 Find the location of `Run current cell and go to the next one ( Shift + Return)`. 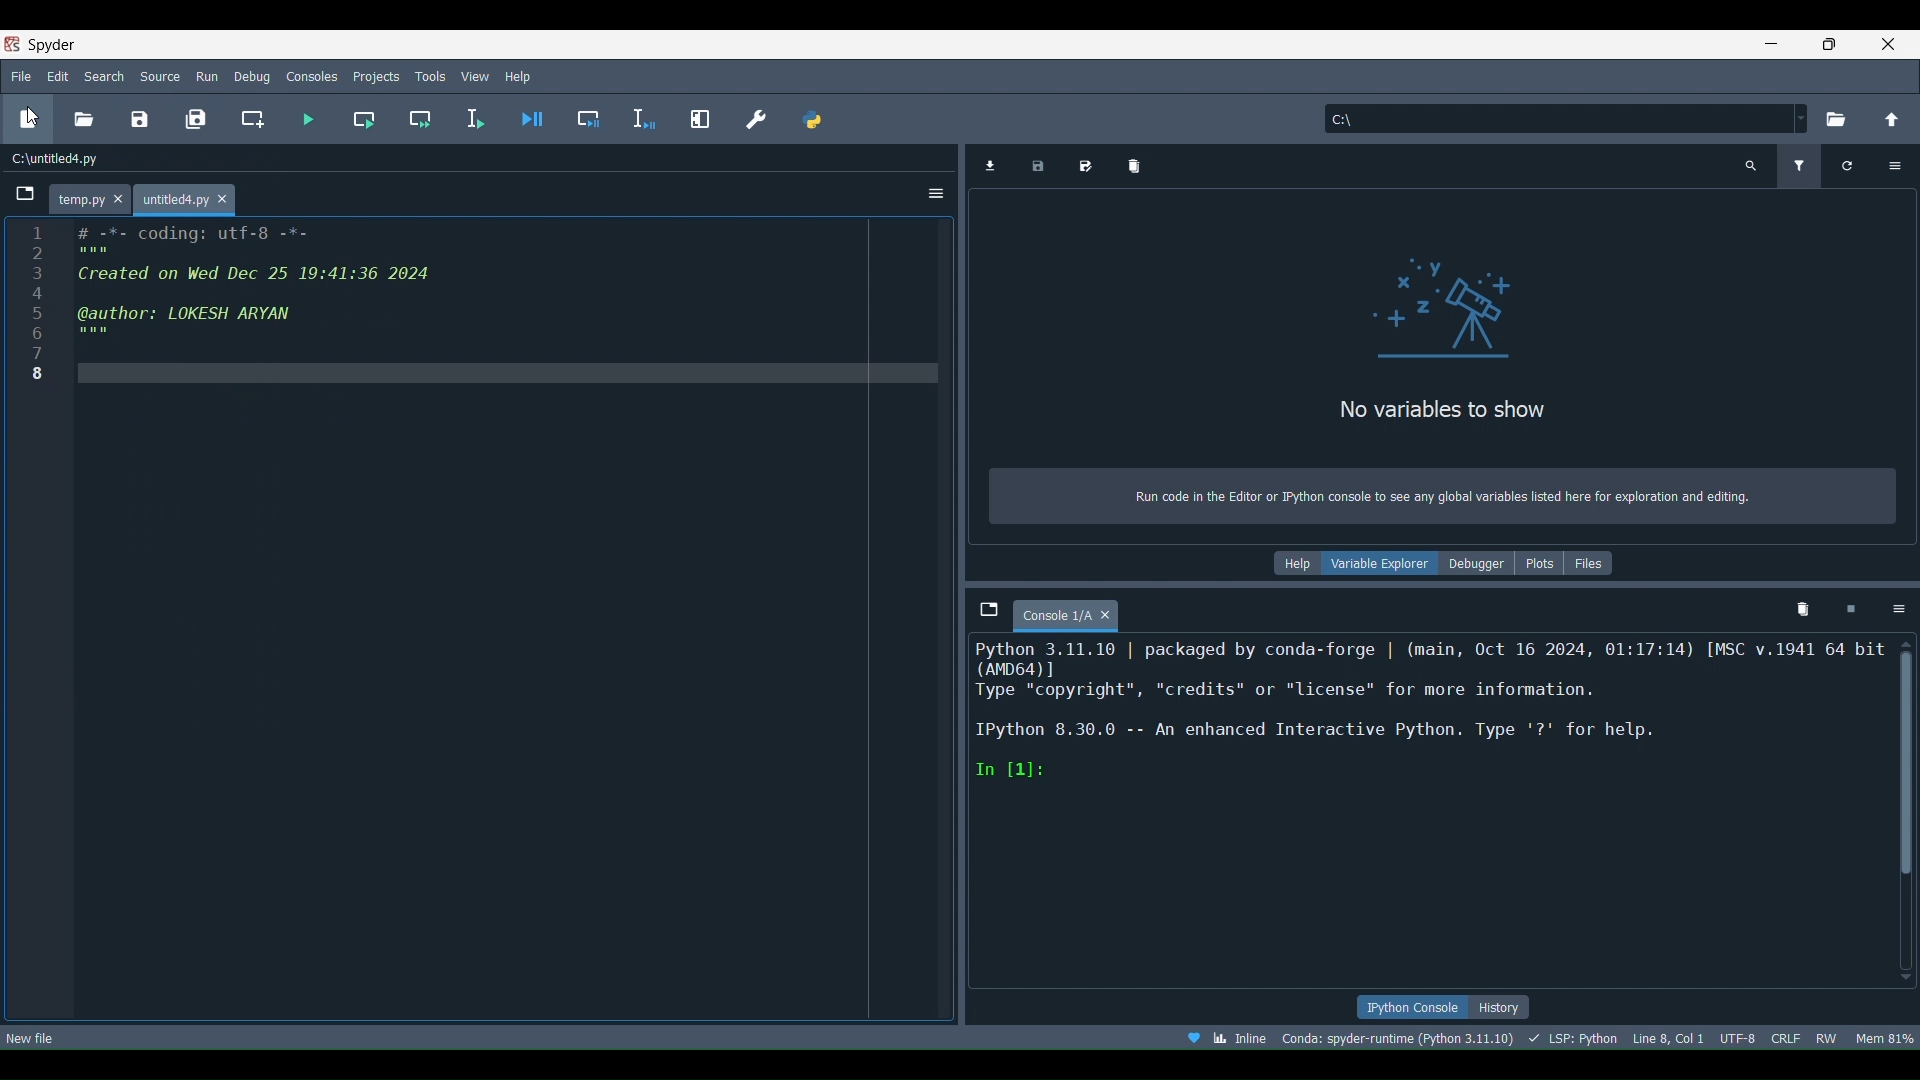

Run current cell and go to the next one ( Shift + Return) is located at coordinates (413, 120).